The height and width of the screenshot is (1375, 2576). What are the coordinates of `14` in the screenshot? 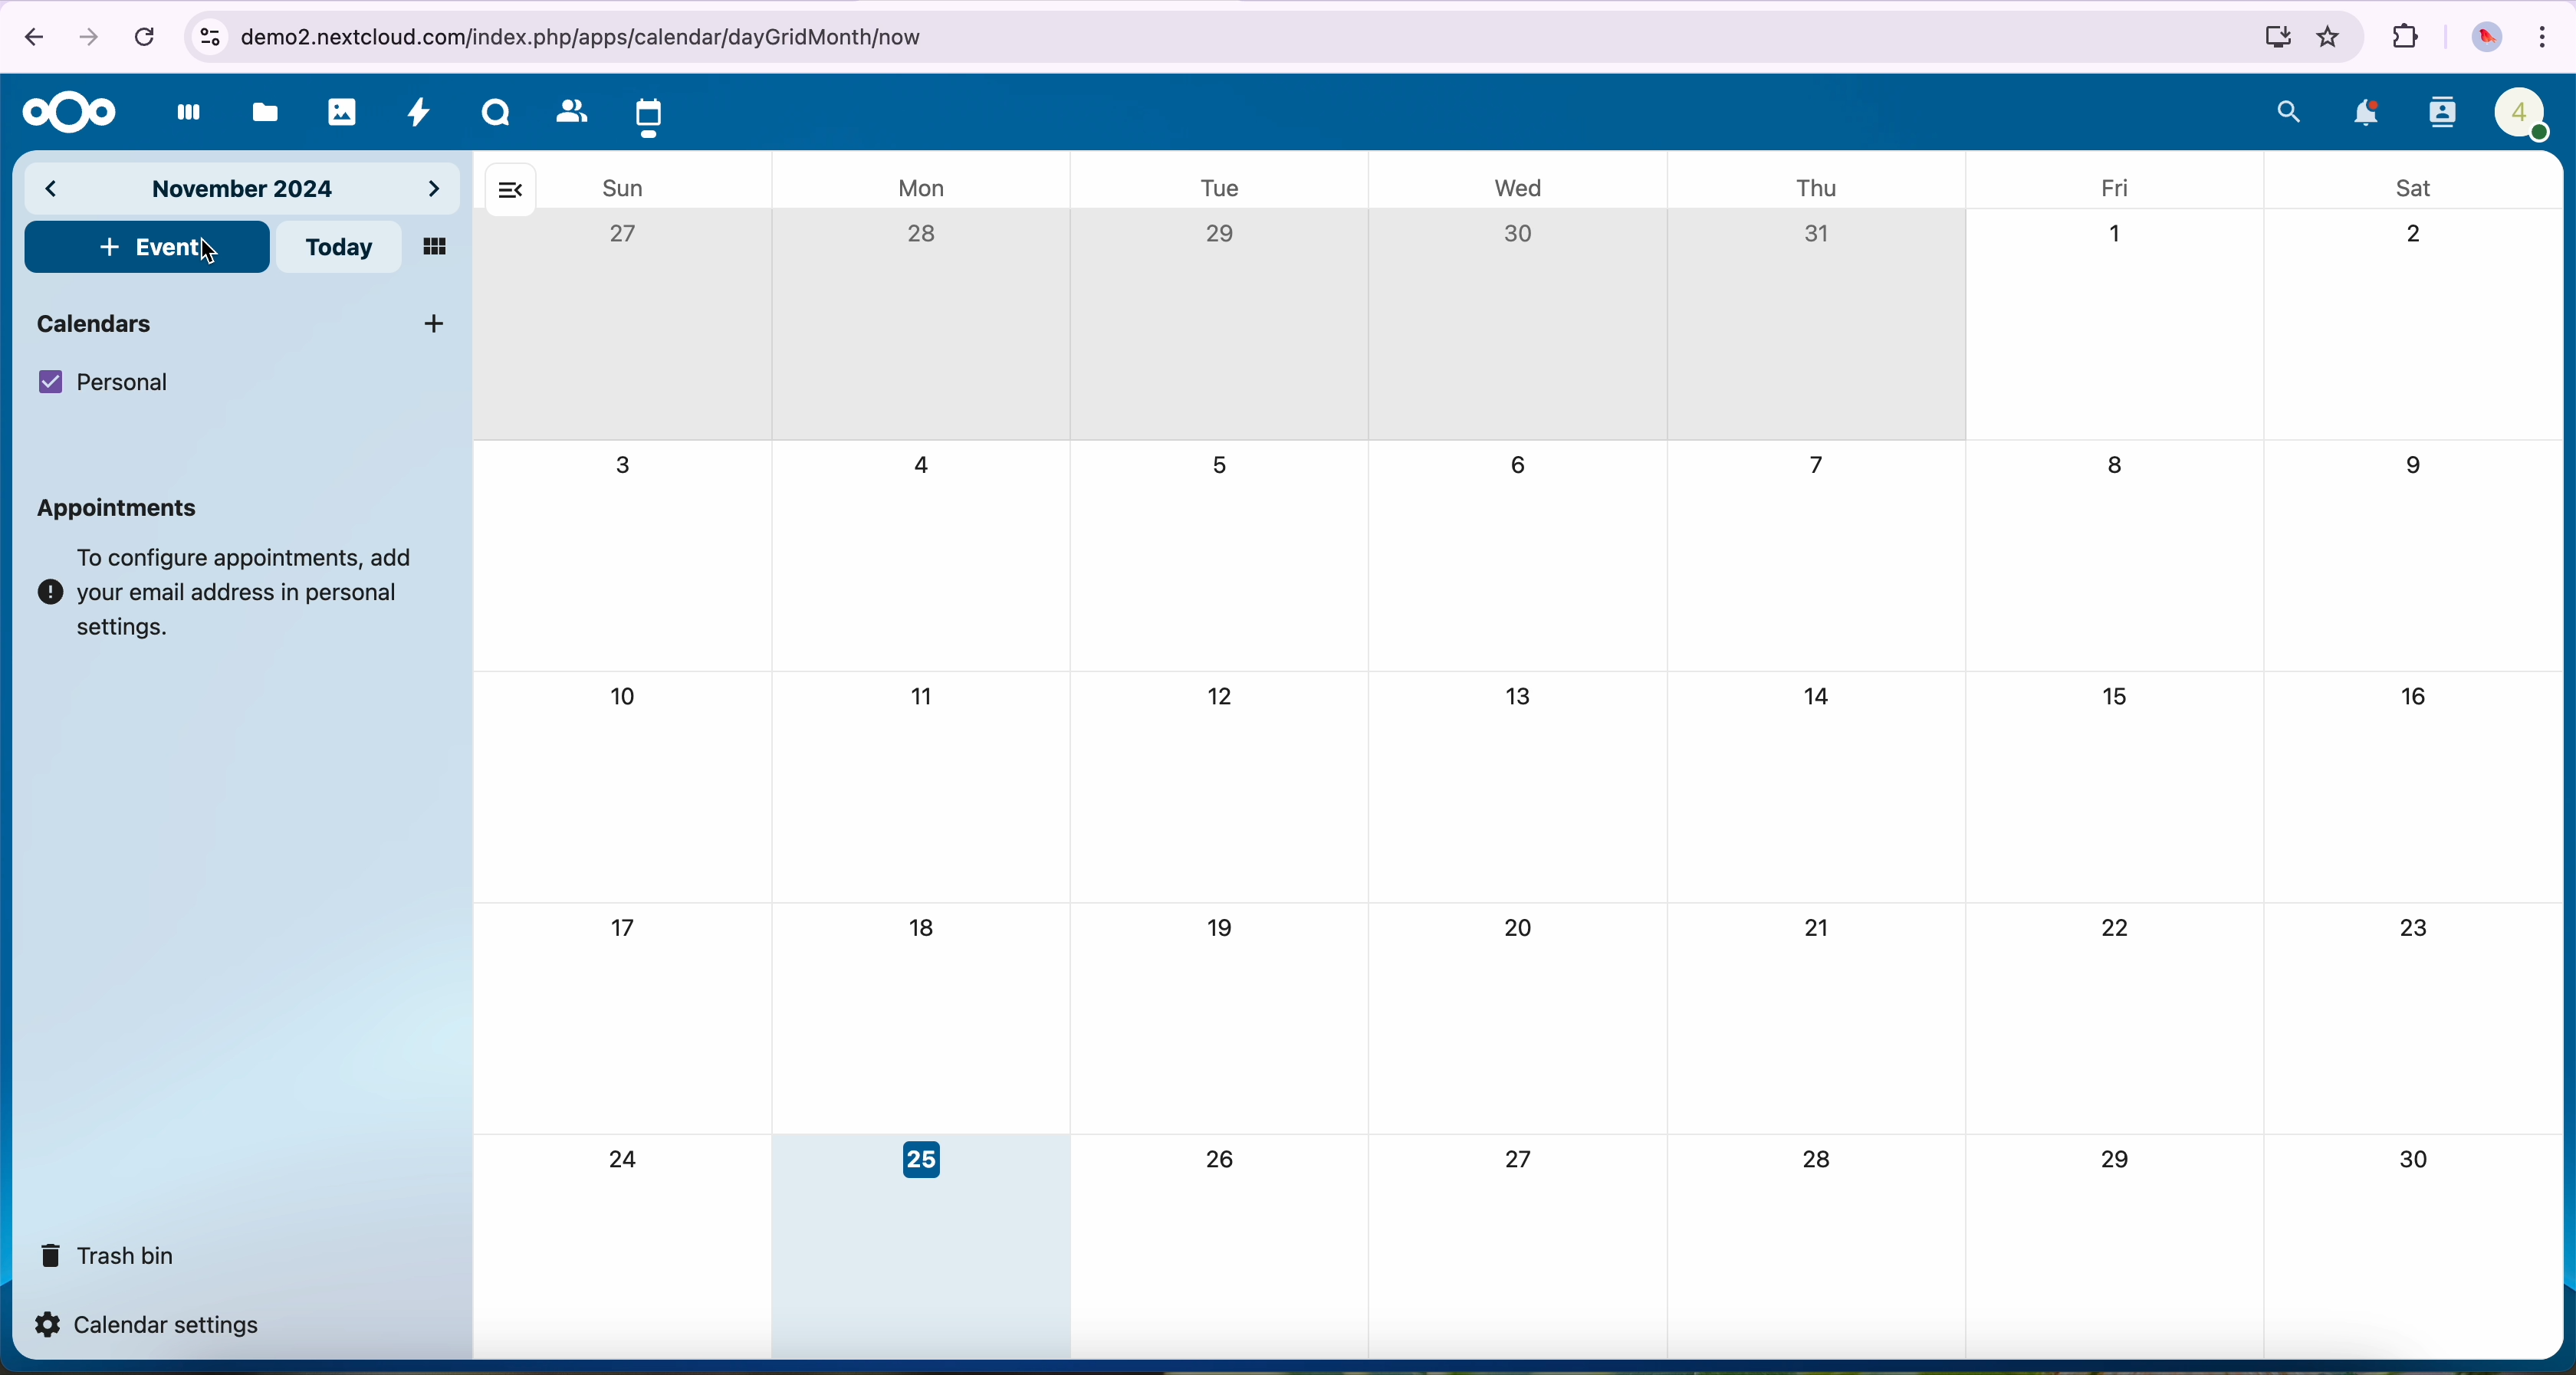 It's located at (1824, 698).